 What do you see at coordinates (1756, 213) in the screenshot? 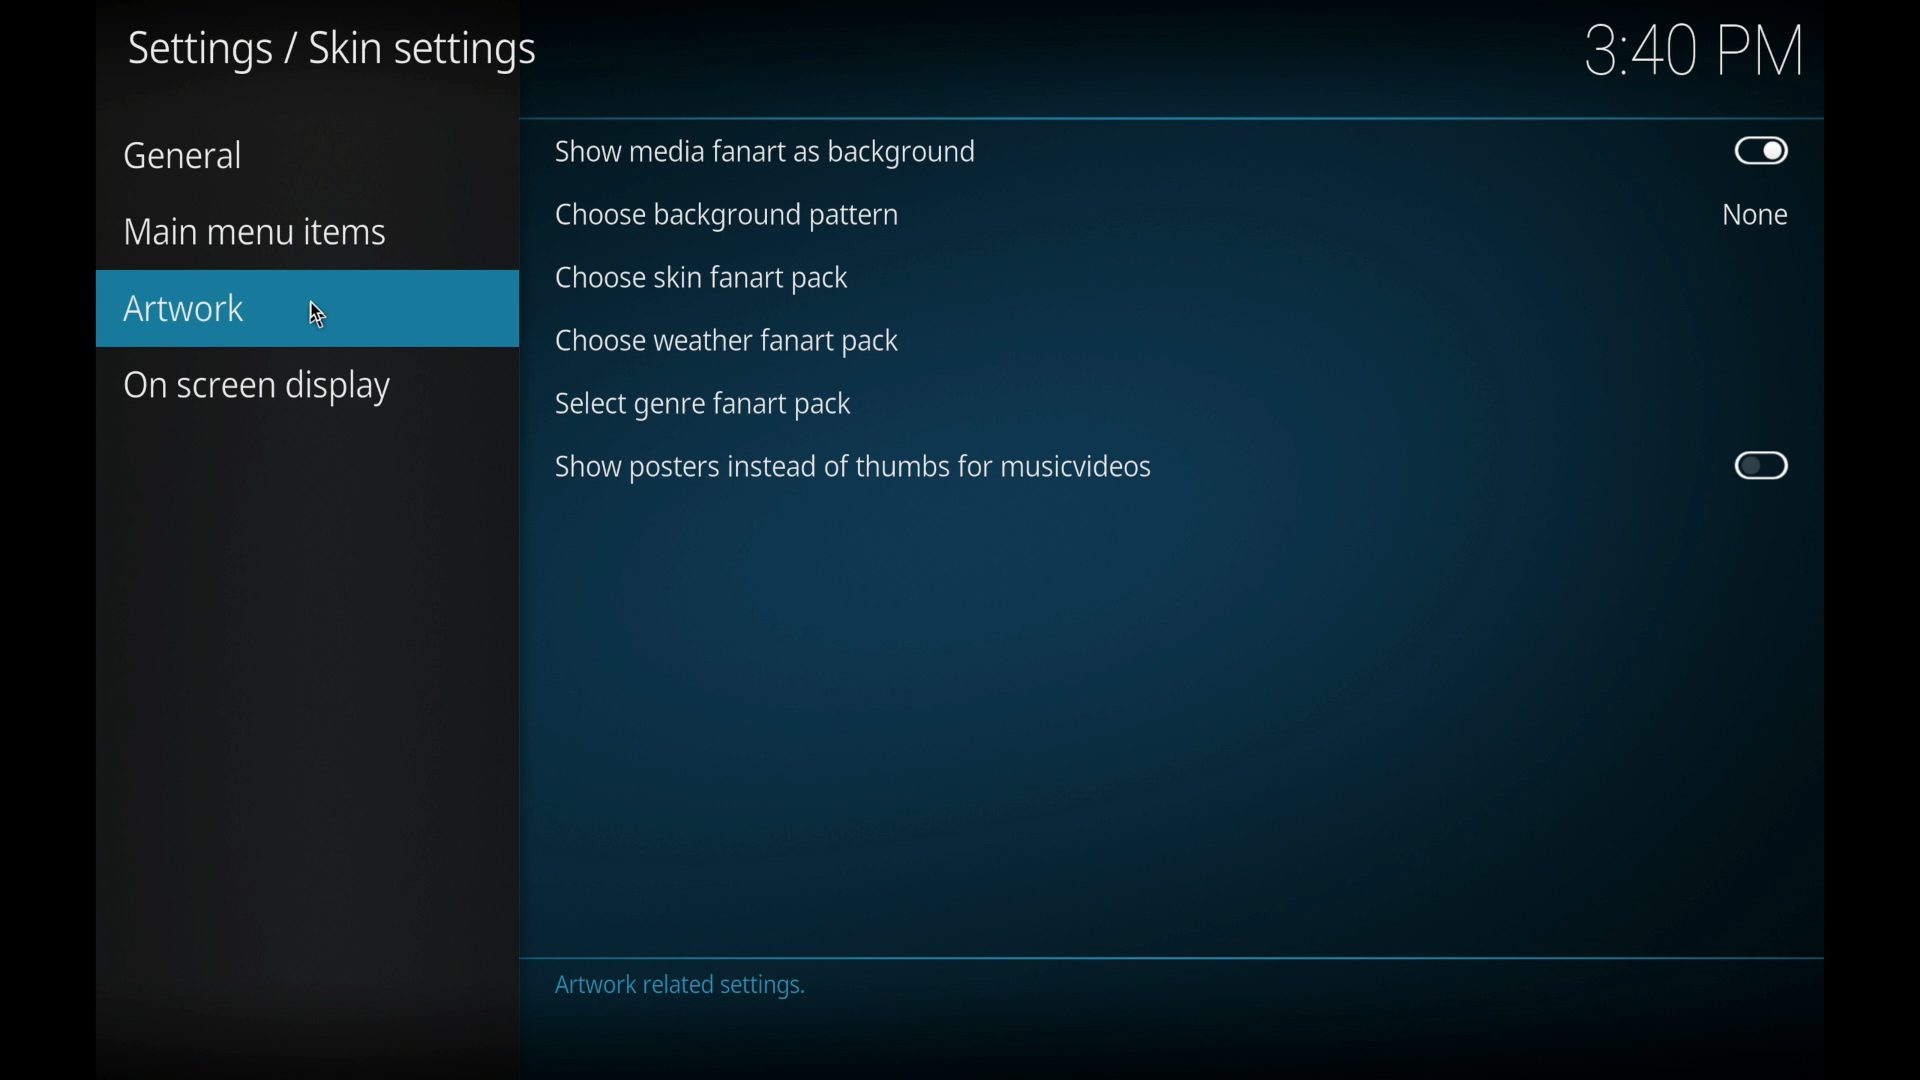
I see `none` at bounding box center [1756, 213].